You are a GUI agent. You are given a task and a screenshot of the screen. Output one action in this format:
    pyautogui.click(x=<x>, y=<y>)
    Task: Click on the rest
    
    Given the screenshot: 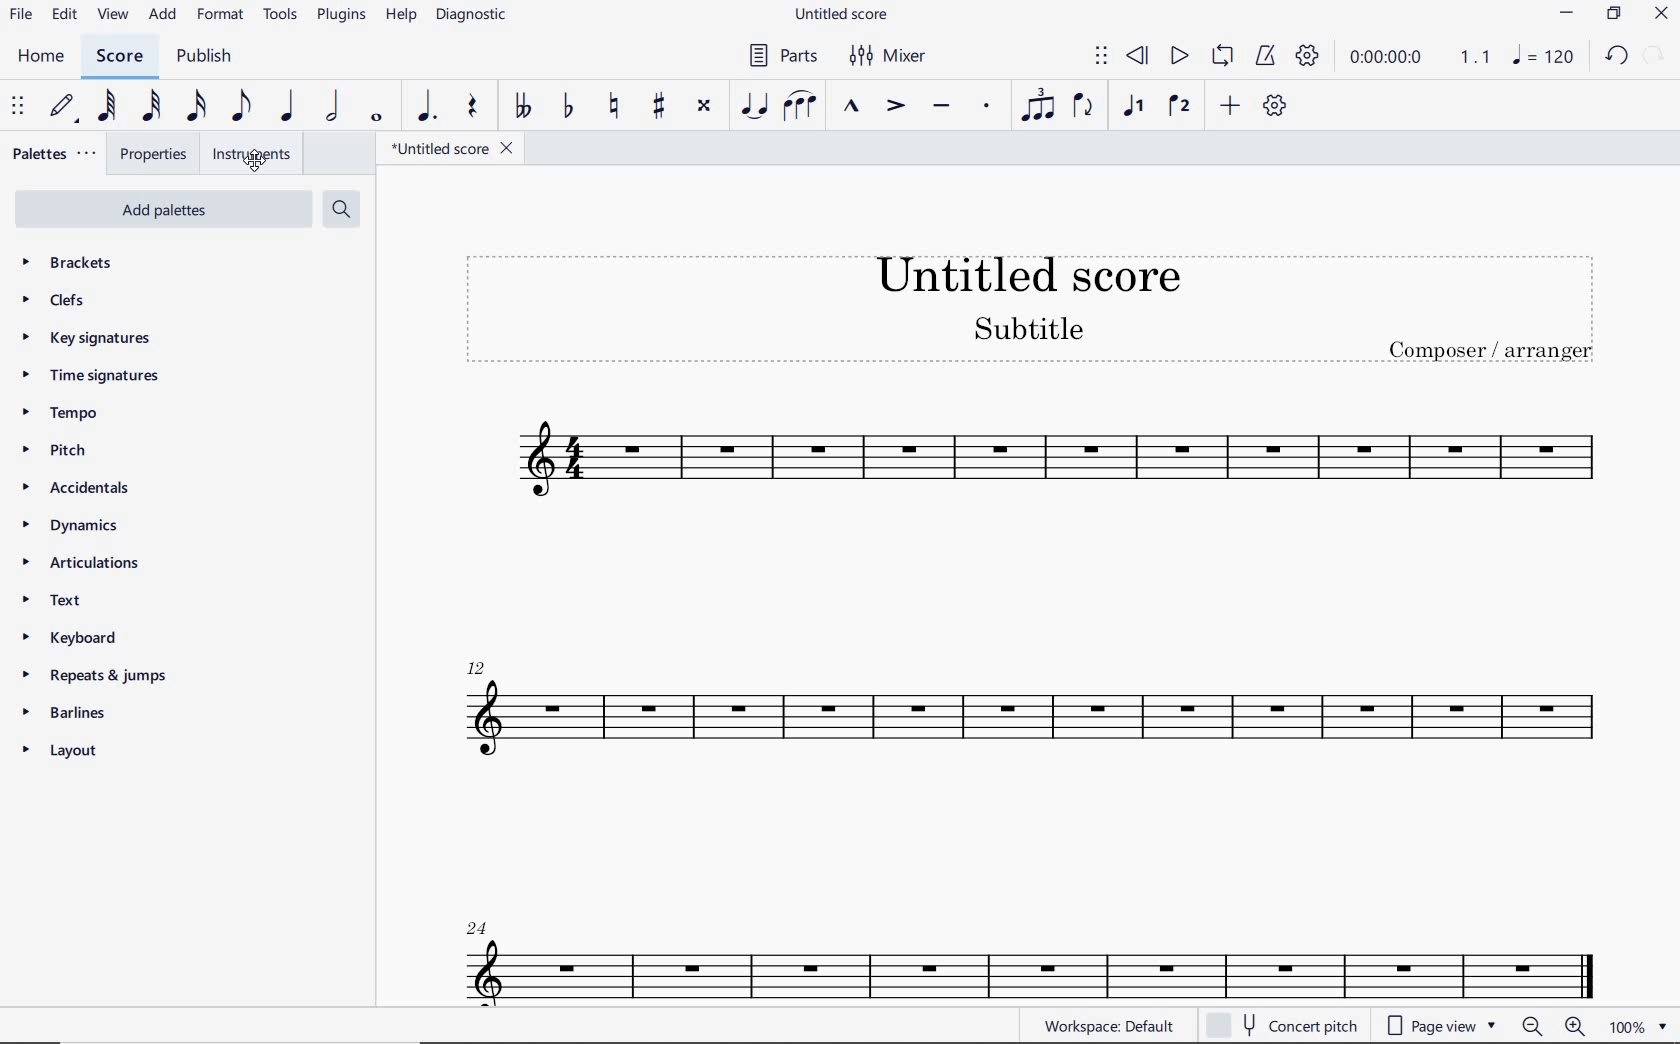 What is the action you would take?
    pyautogui.click(x=470, y=110)
    